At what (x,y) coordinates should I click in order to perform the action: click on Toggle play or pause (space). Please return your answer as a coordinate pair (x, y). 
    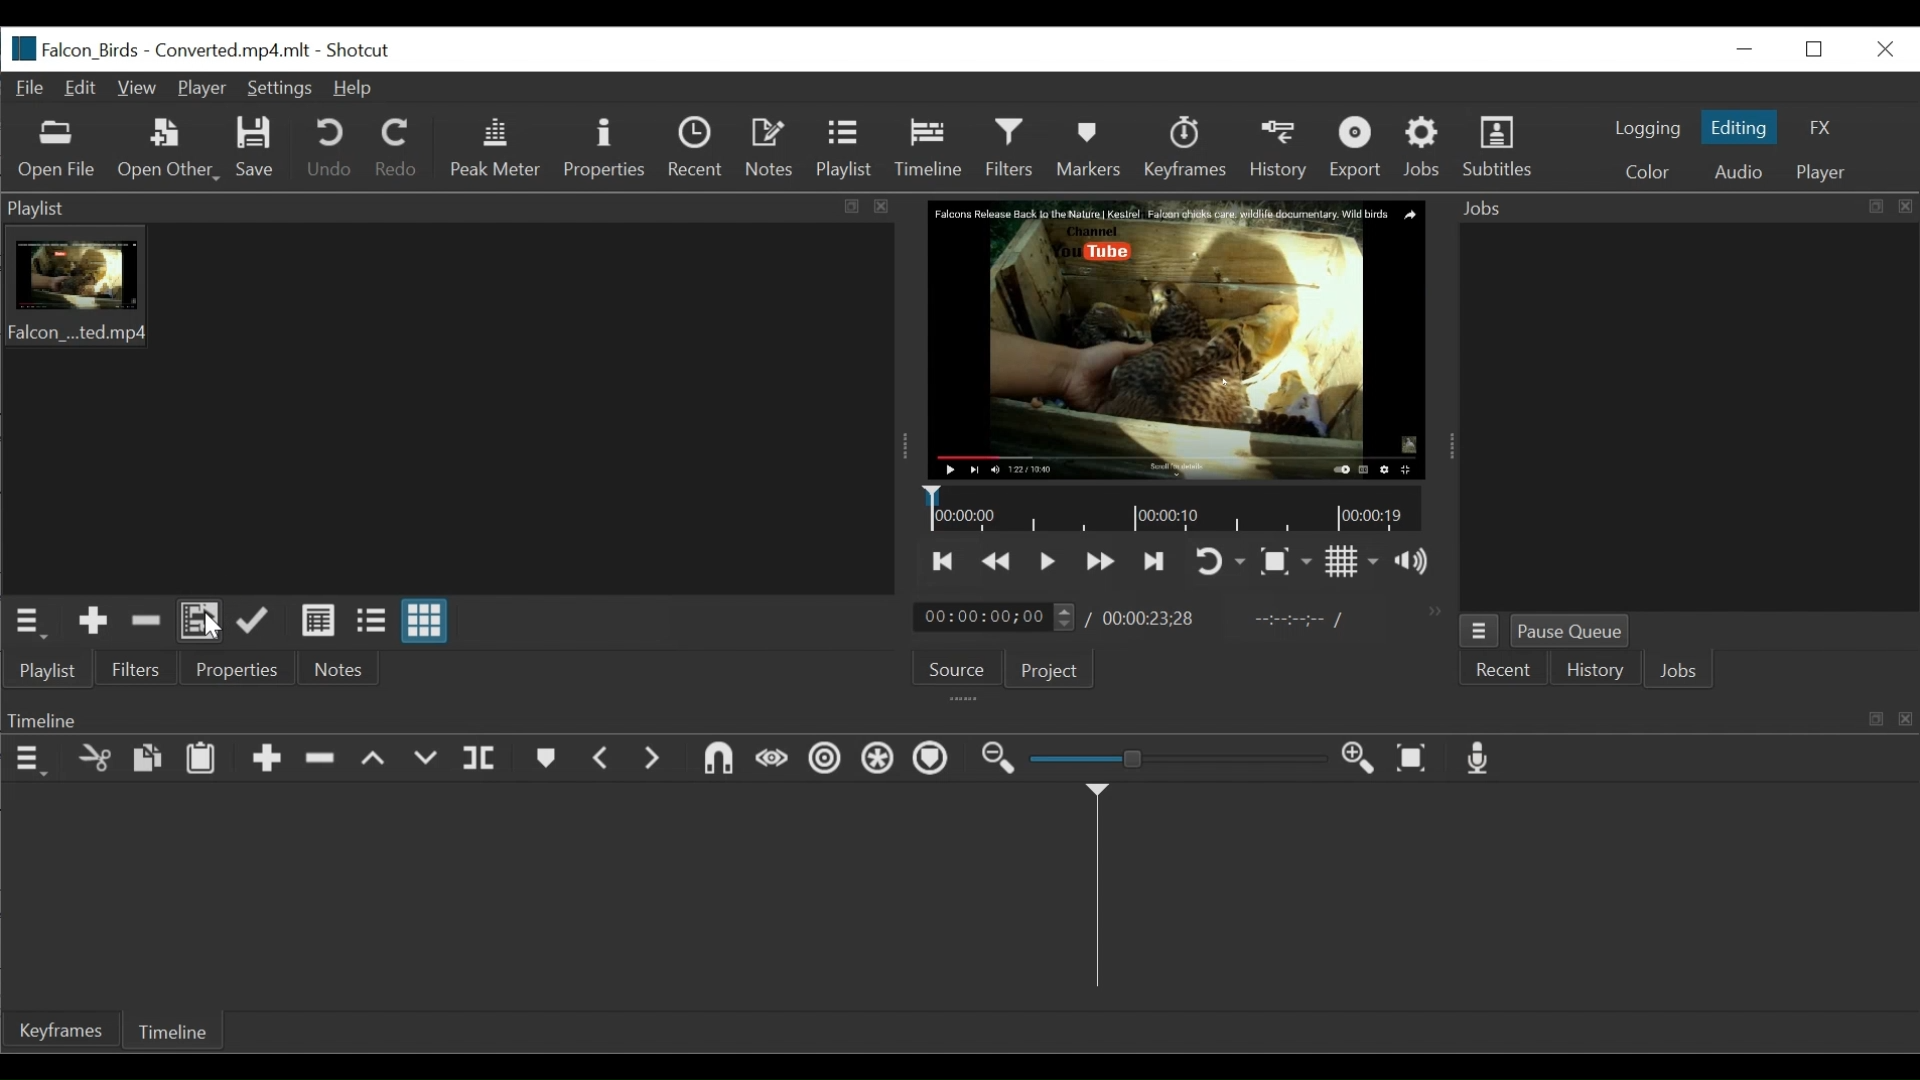
    Looking at the image, I should click on (1048, 562).